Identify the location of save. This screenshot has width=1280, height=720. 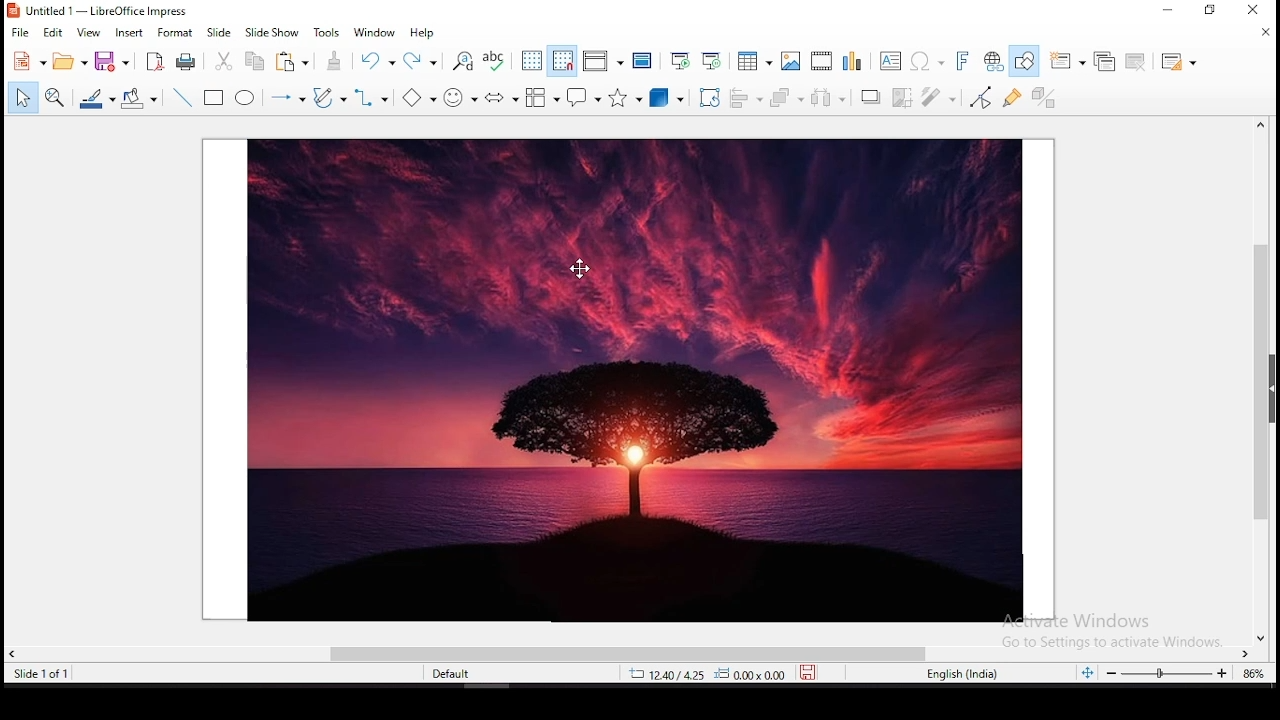
(112, 60).